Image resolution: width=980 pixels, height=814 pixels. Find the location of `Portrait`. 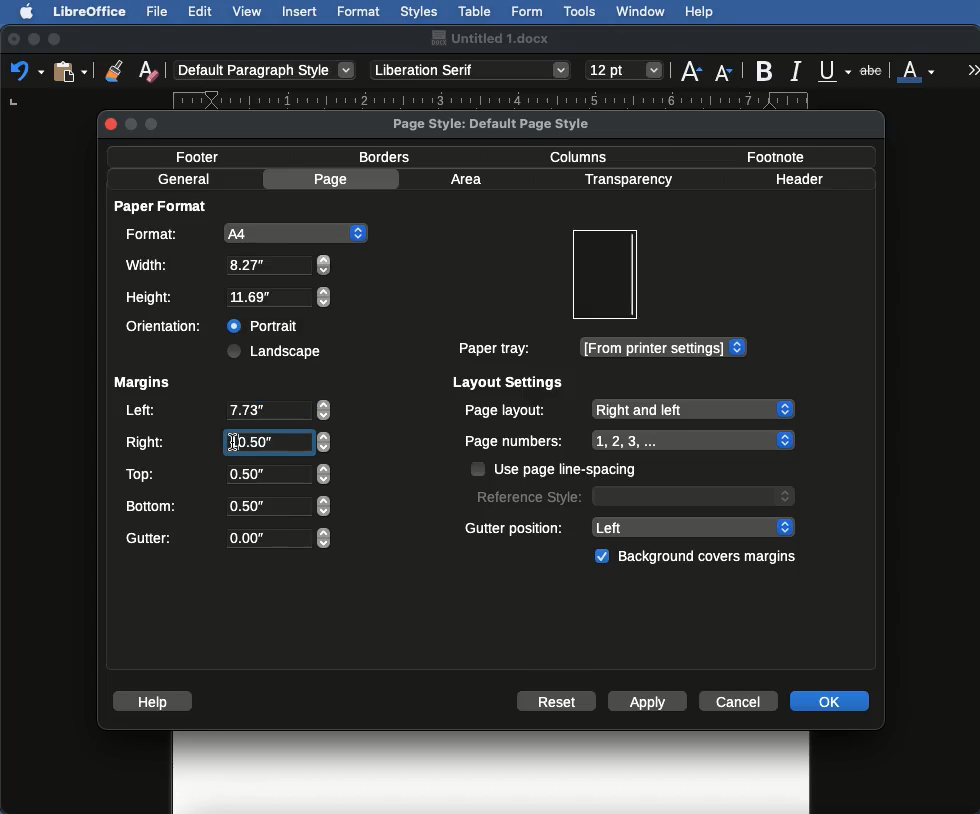

Portrait is located at coordinates (265, 323).